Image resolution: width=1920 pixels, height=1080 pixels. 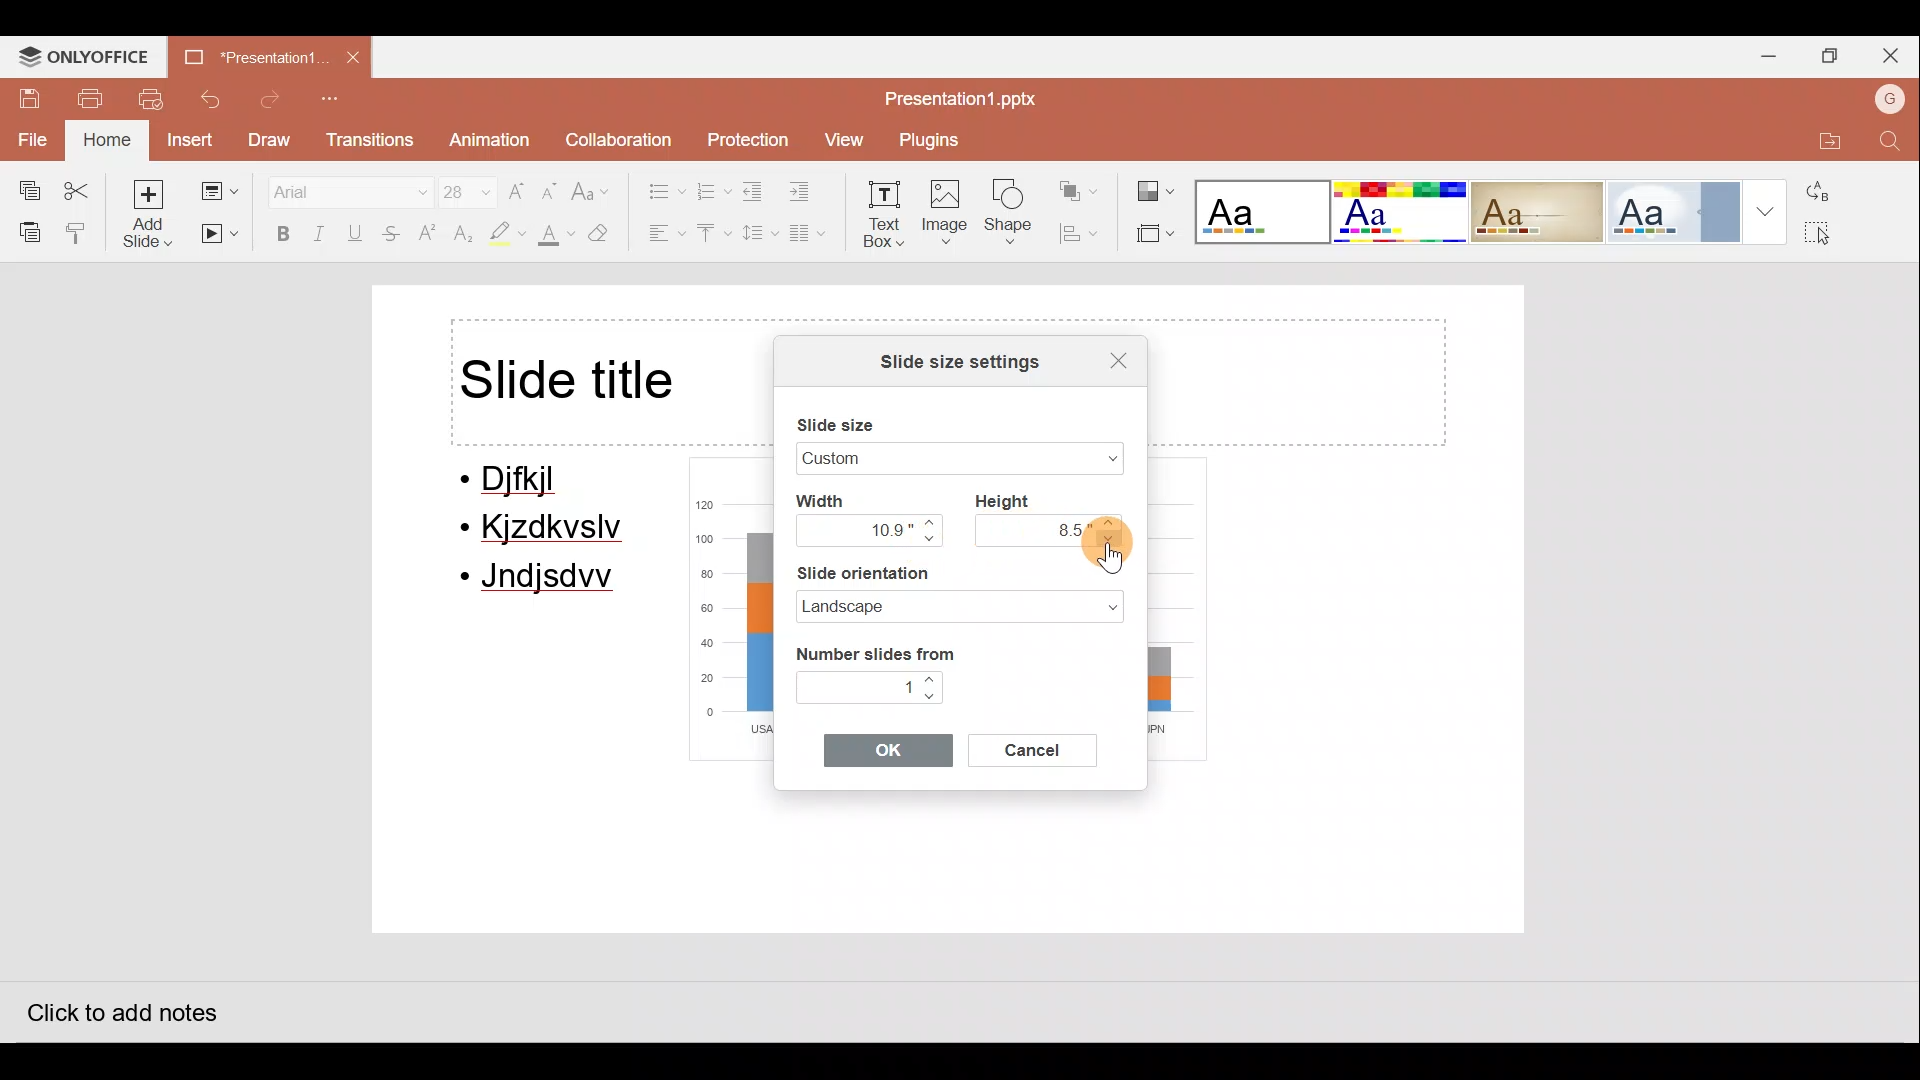 What do you see at coordinates (930, 521) in the screenshot?
I see `Navigate up` at bounding box center [930, 521].